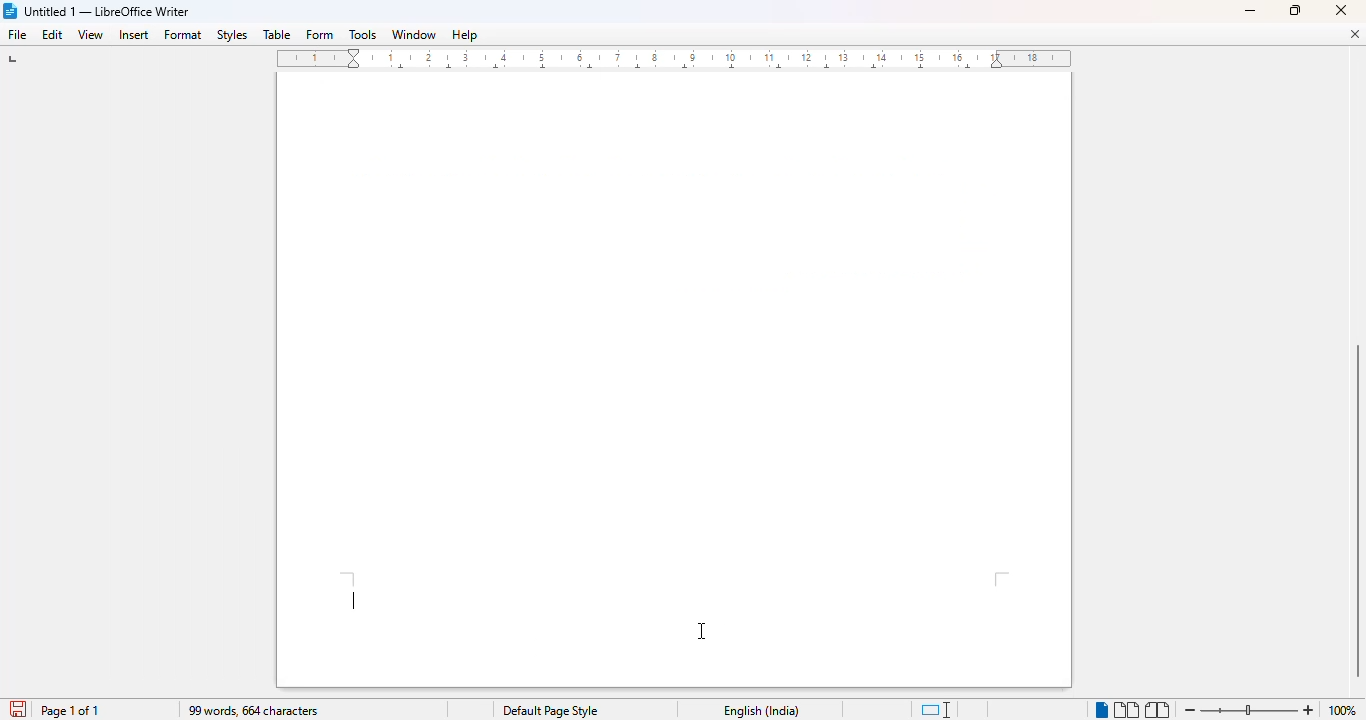  I want to click on view, so click(90, 35).